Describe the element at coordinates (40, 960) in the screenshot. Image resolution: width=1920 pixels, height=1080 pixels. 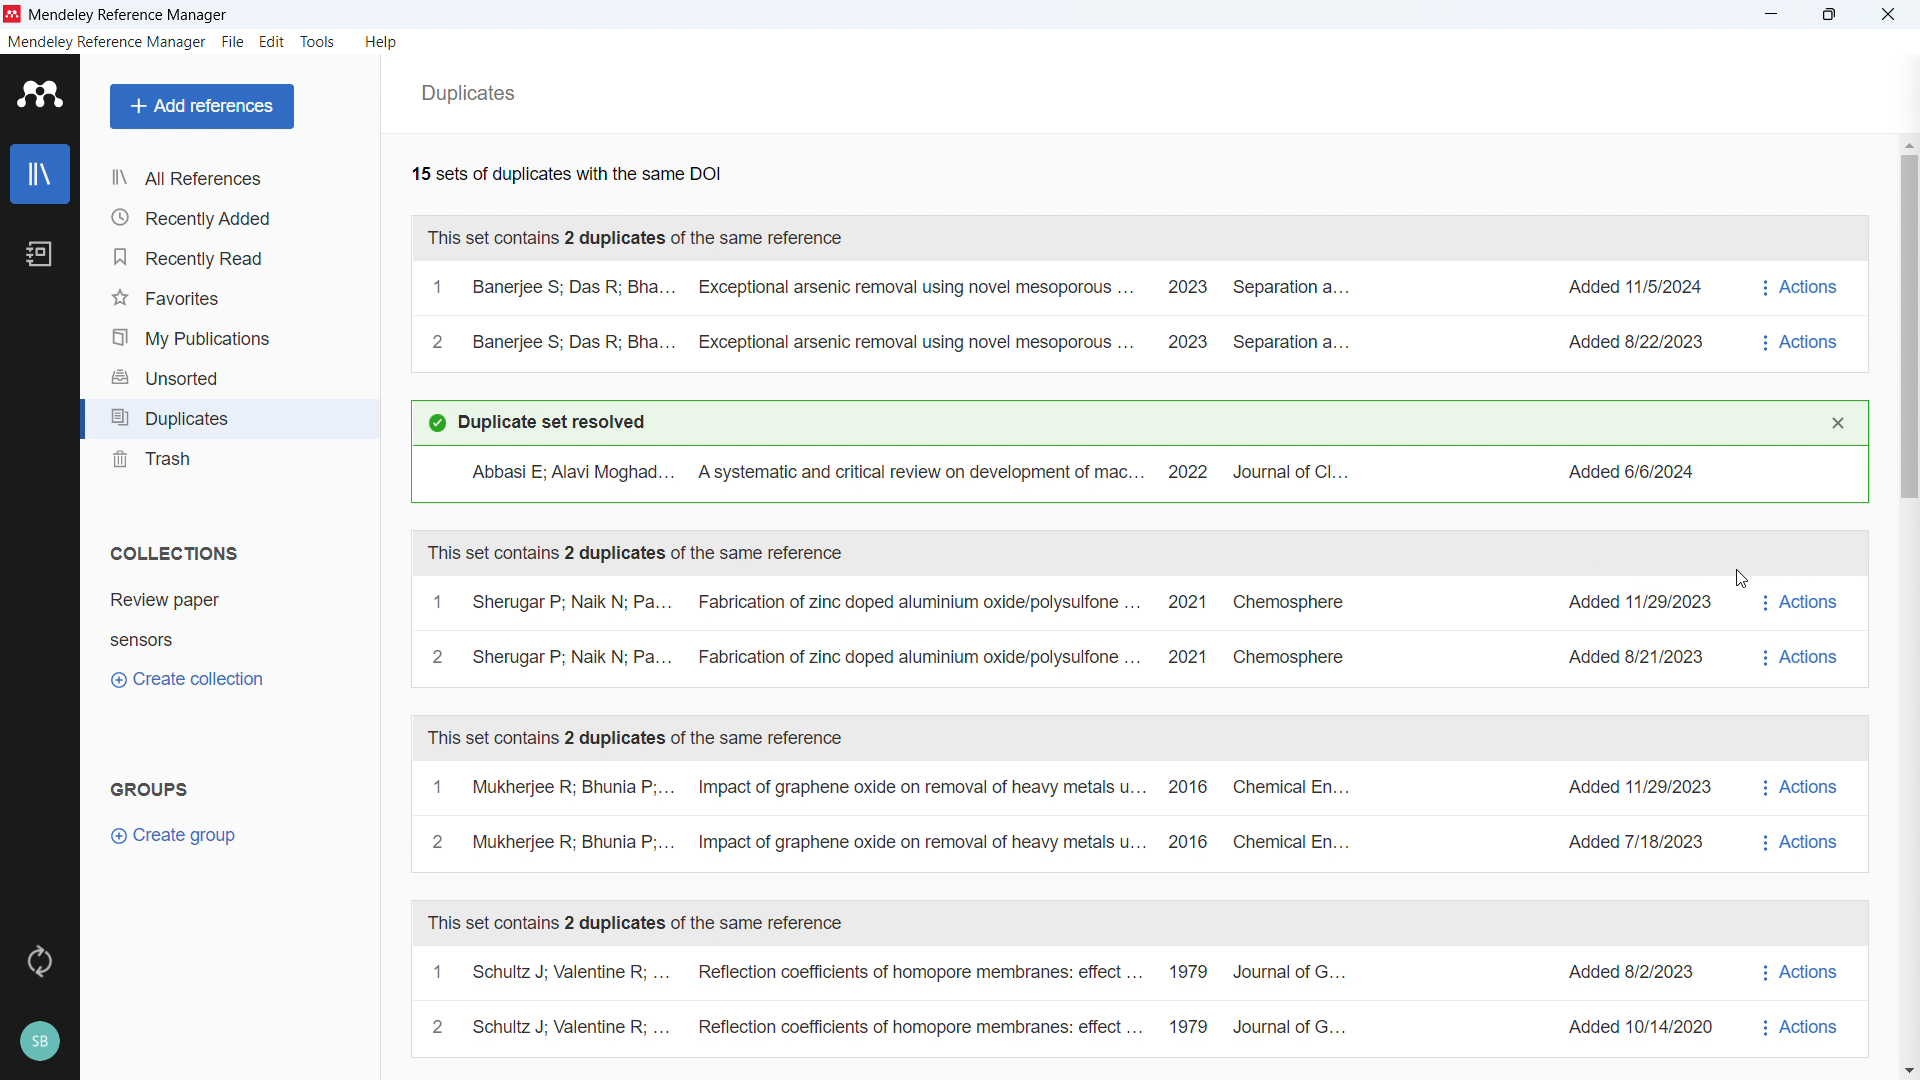
I see `sync` at that location.